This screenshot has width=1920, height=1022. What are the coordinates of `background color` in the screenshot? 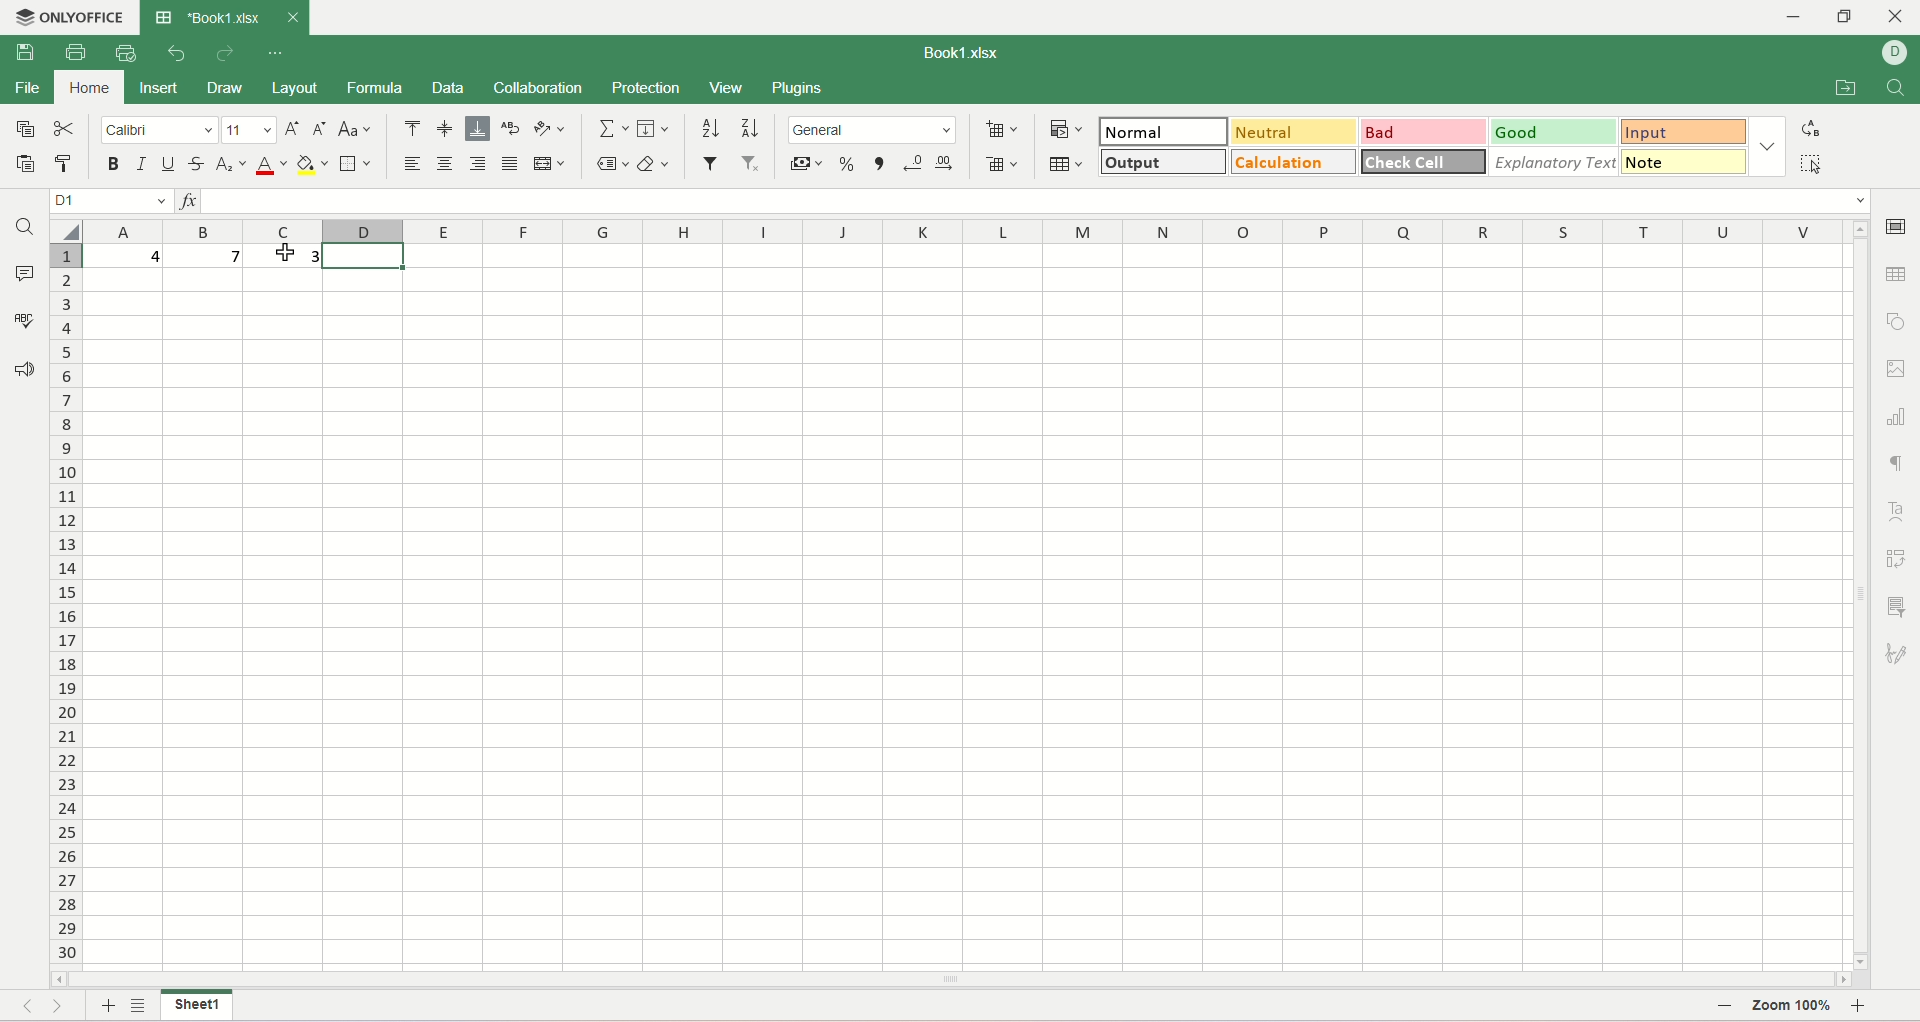 It's located at (312, 163).